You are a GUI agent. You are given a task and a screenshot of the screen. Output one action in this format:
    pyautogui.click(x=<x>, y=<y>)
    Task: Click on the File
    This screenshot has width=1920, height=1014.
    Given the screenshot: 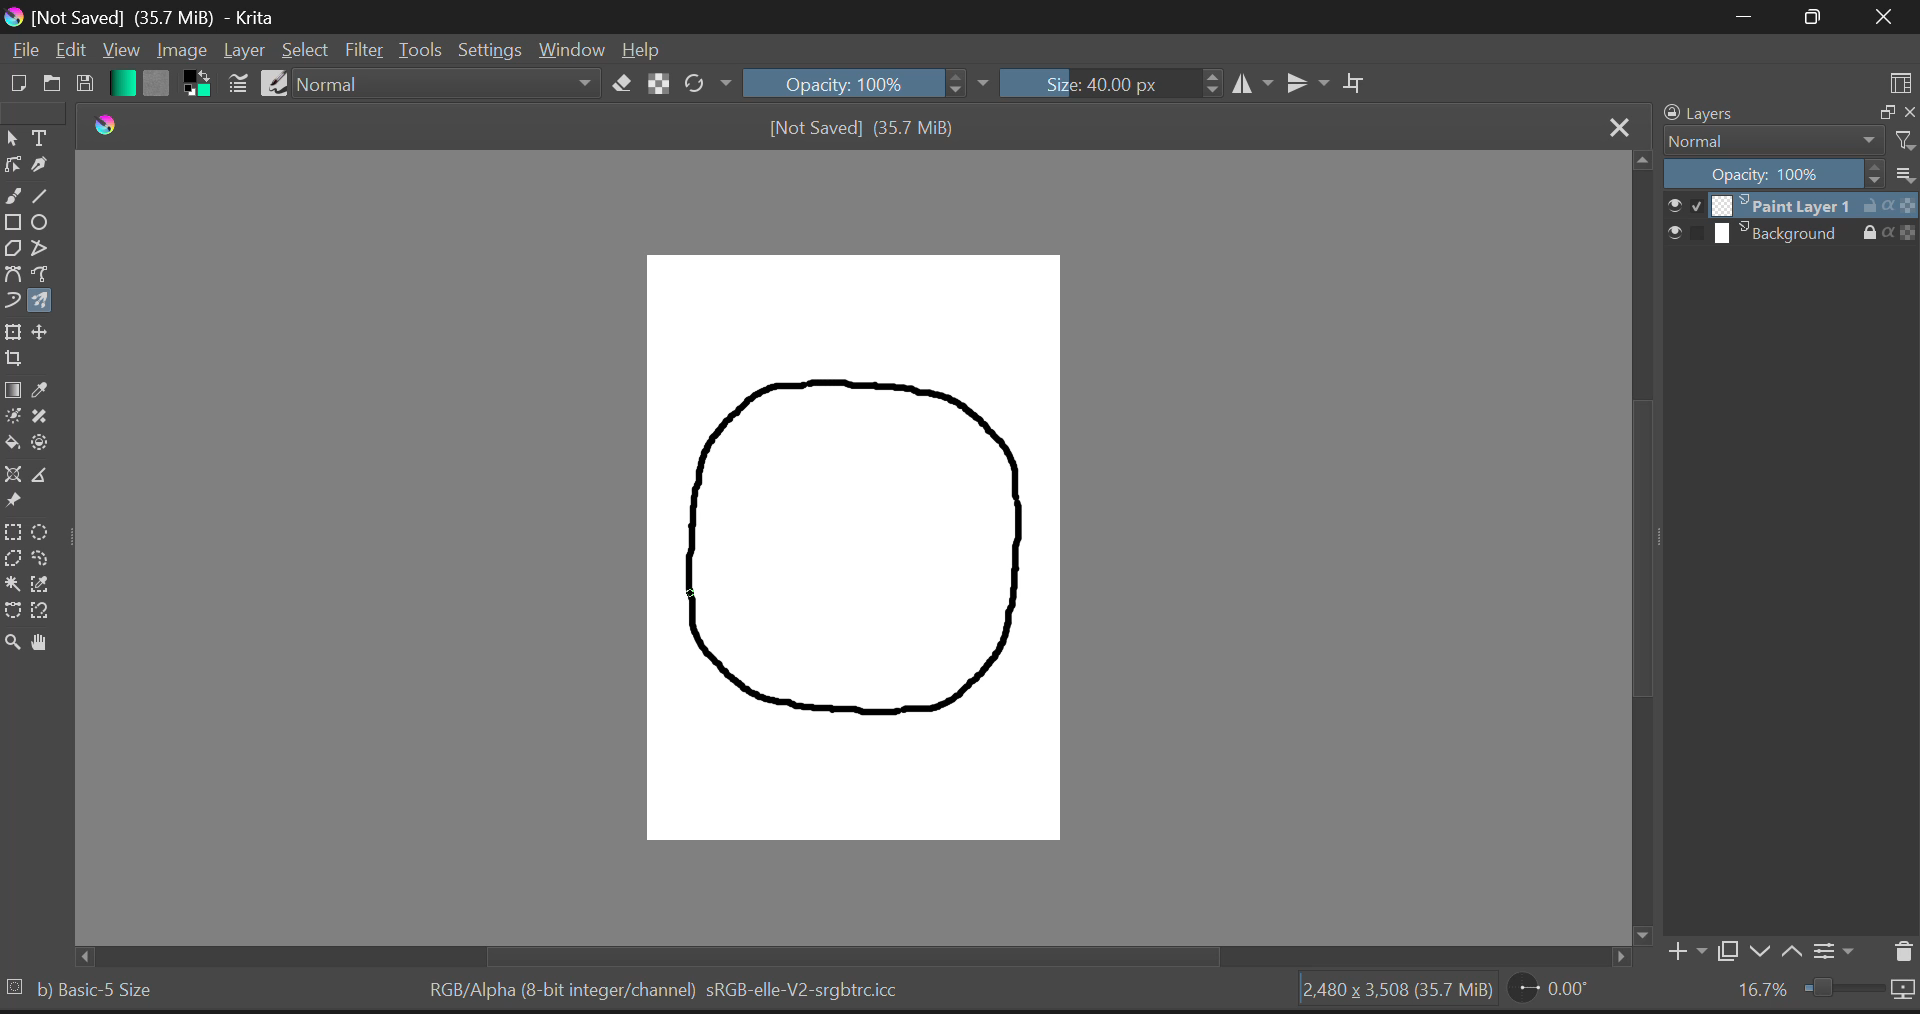 What is the action you would take?
    pyautogui.click(x=23, y=53)
    